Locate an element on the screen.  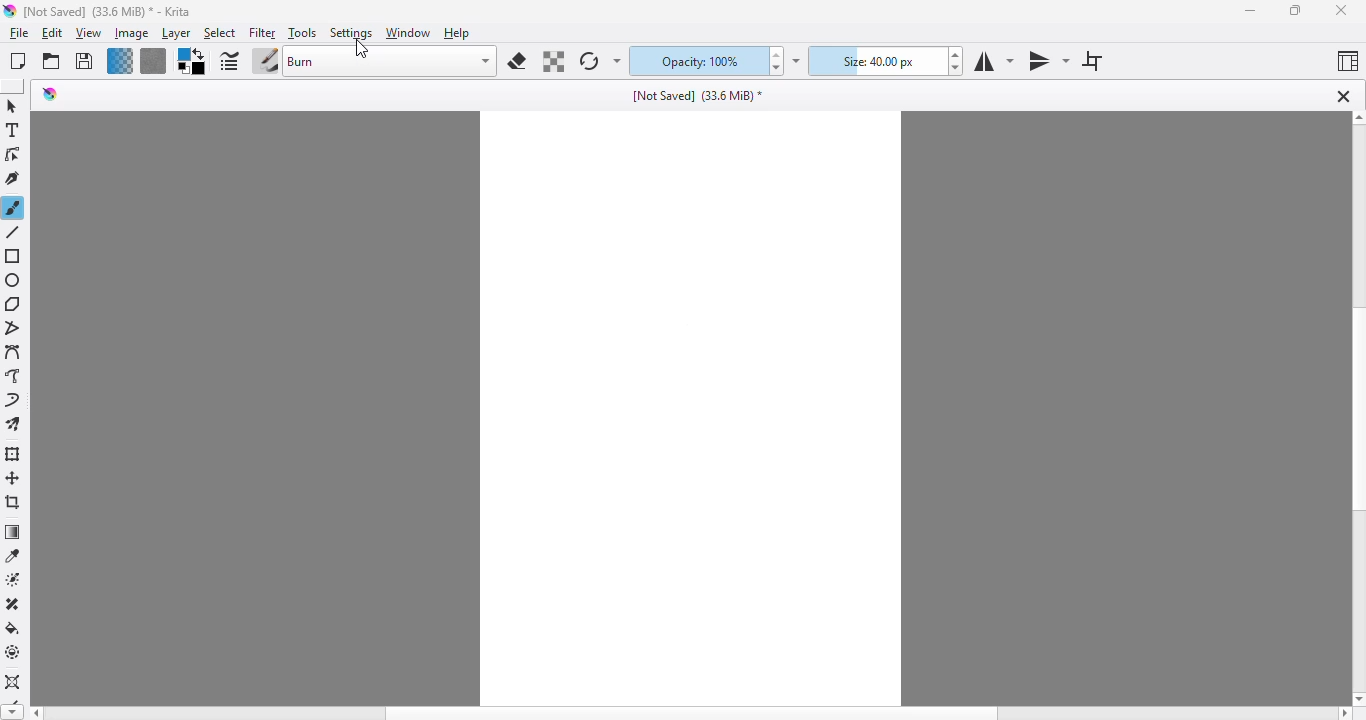
resize is located at coordinates (1293, 10).